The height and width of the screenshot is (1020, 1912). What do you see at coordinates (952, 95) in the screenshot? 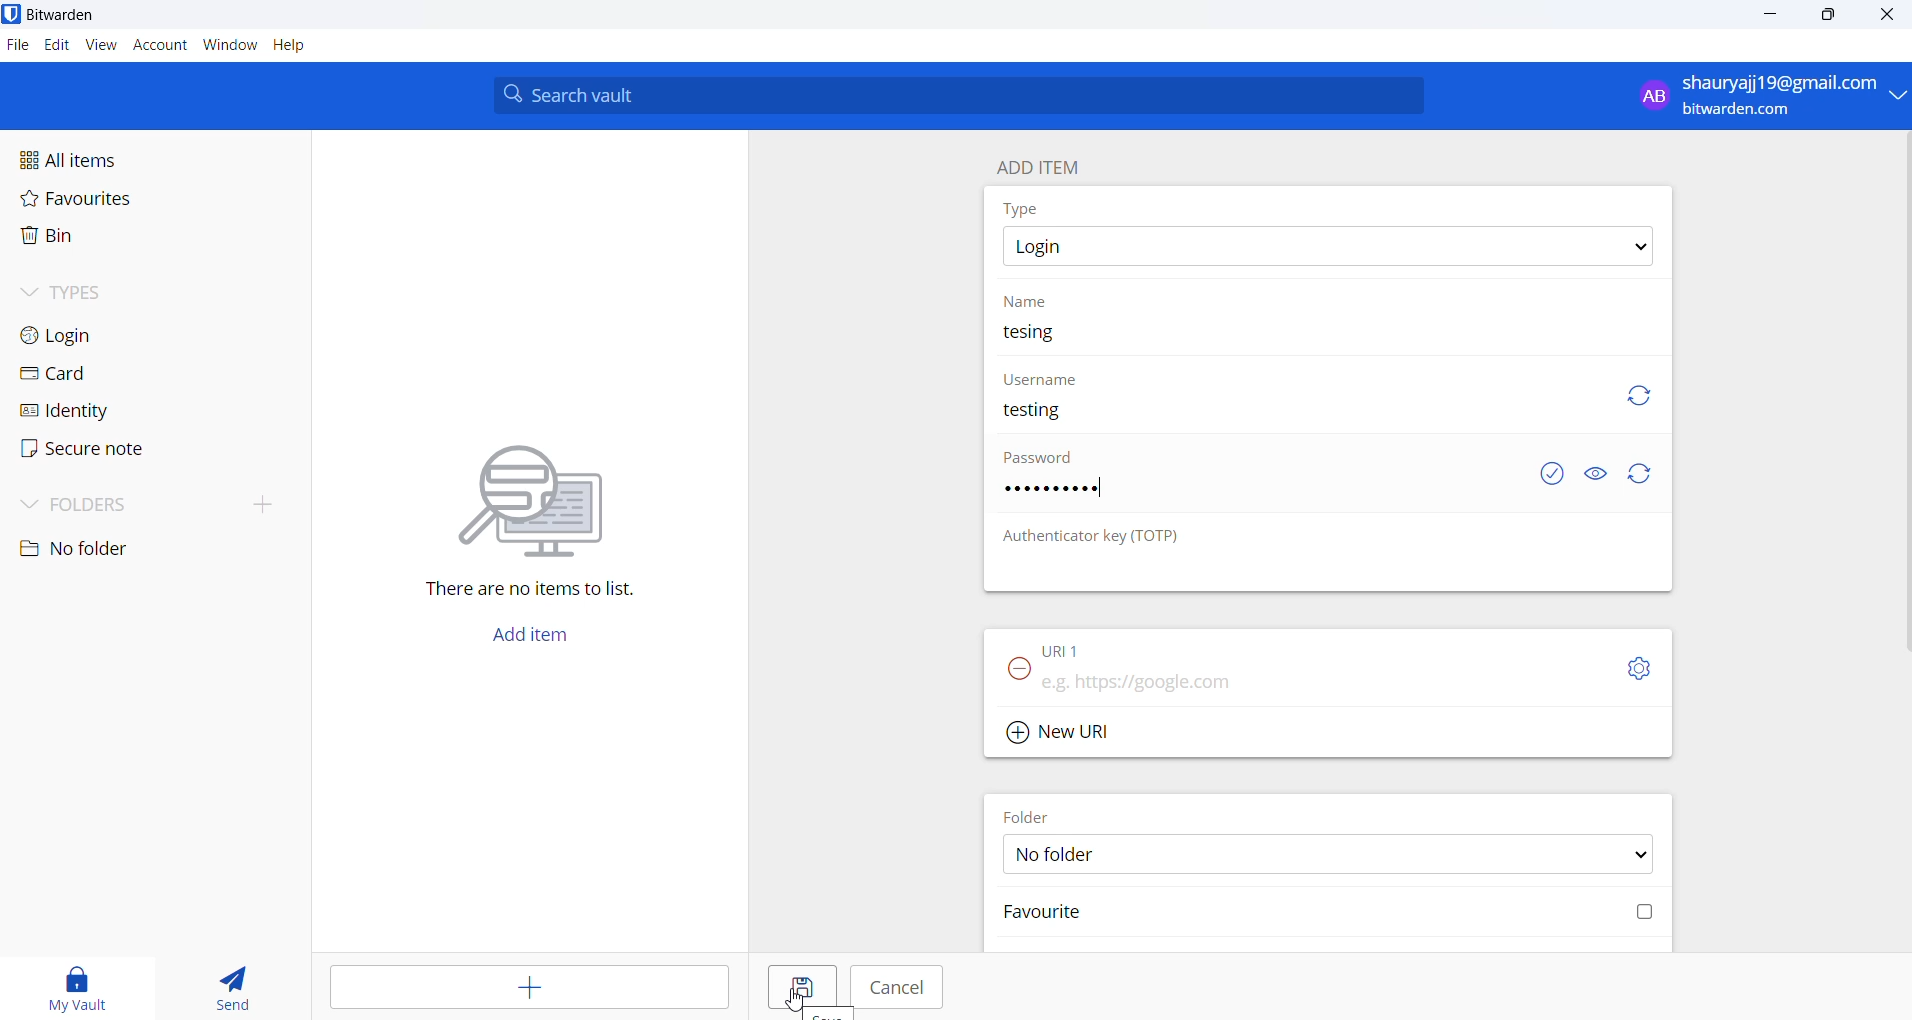
I see `Search vault input box` at bounding box center [952, 95].